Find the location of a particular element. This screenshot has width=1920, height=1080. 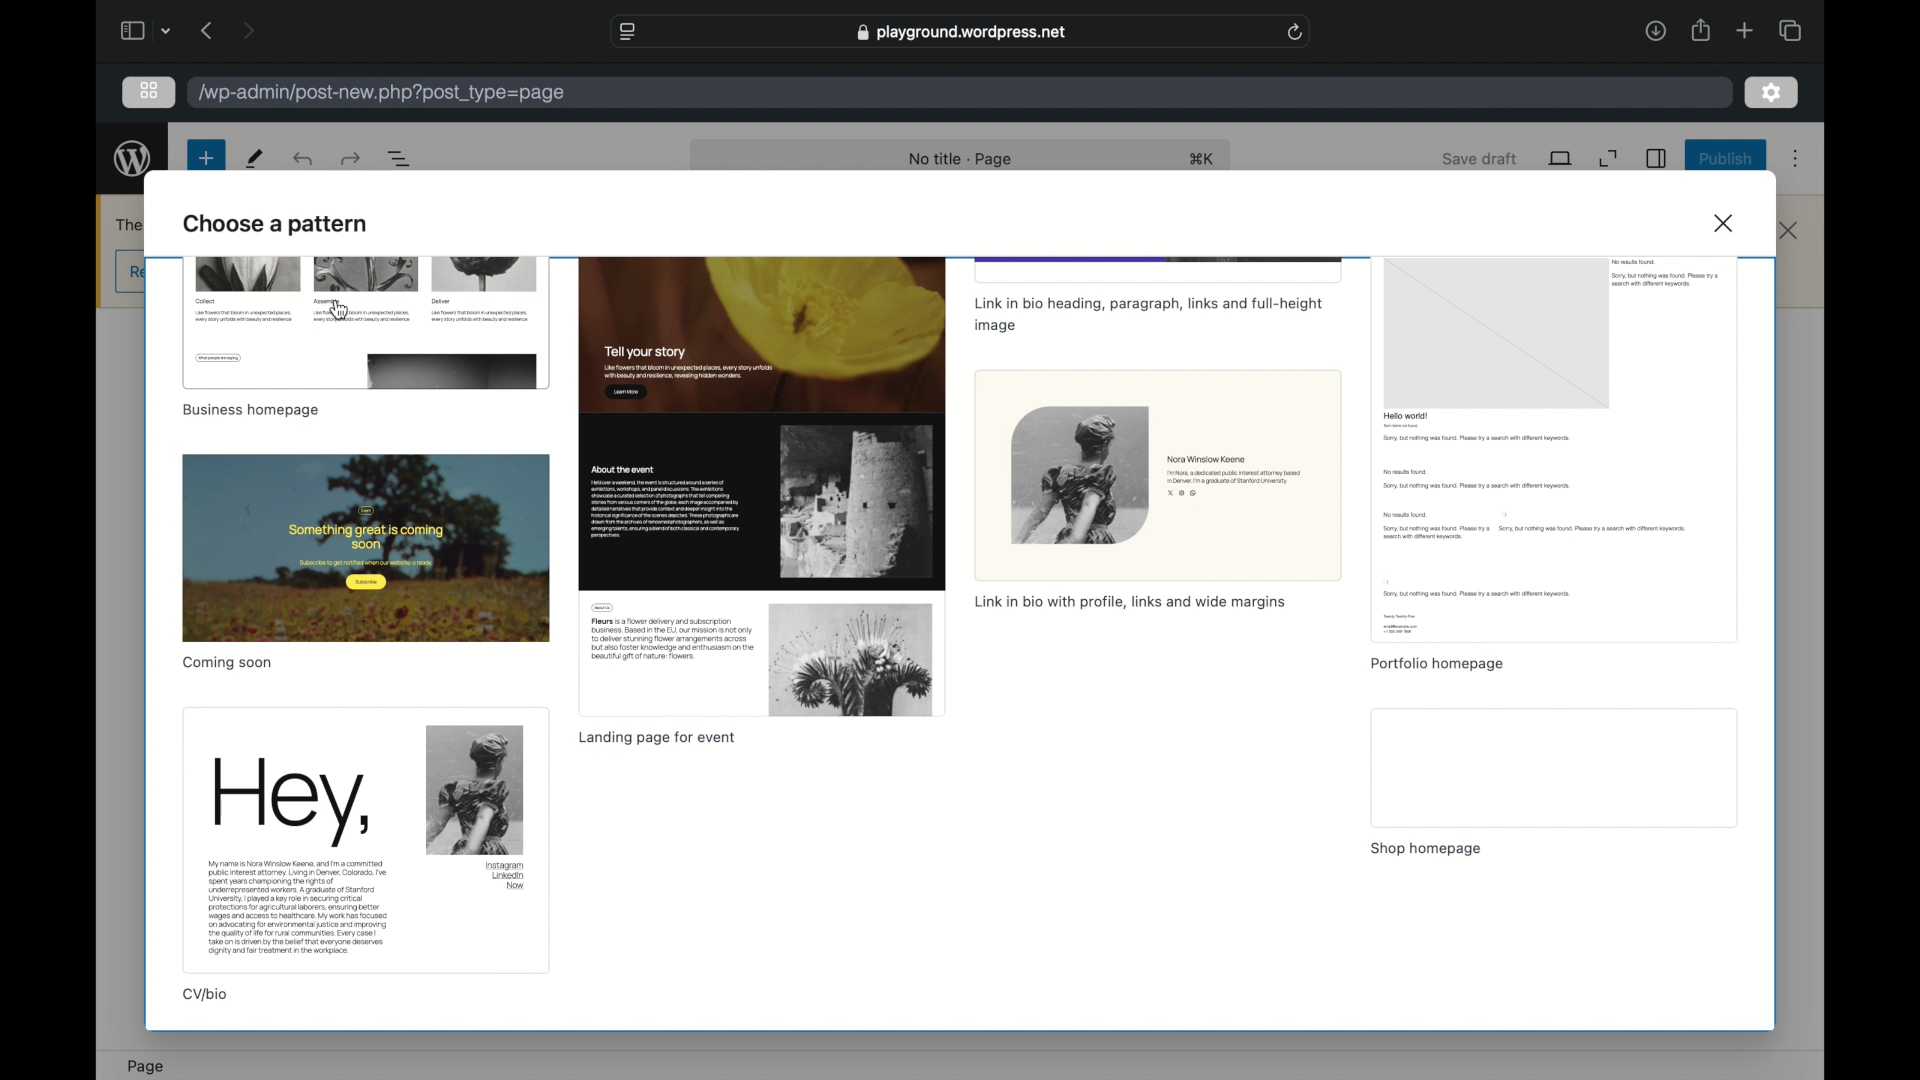

new is located at coordinates (206, 158).